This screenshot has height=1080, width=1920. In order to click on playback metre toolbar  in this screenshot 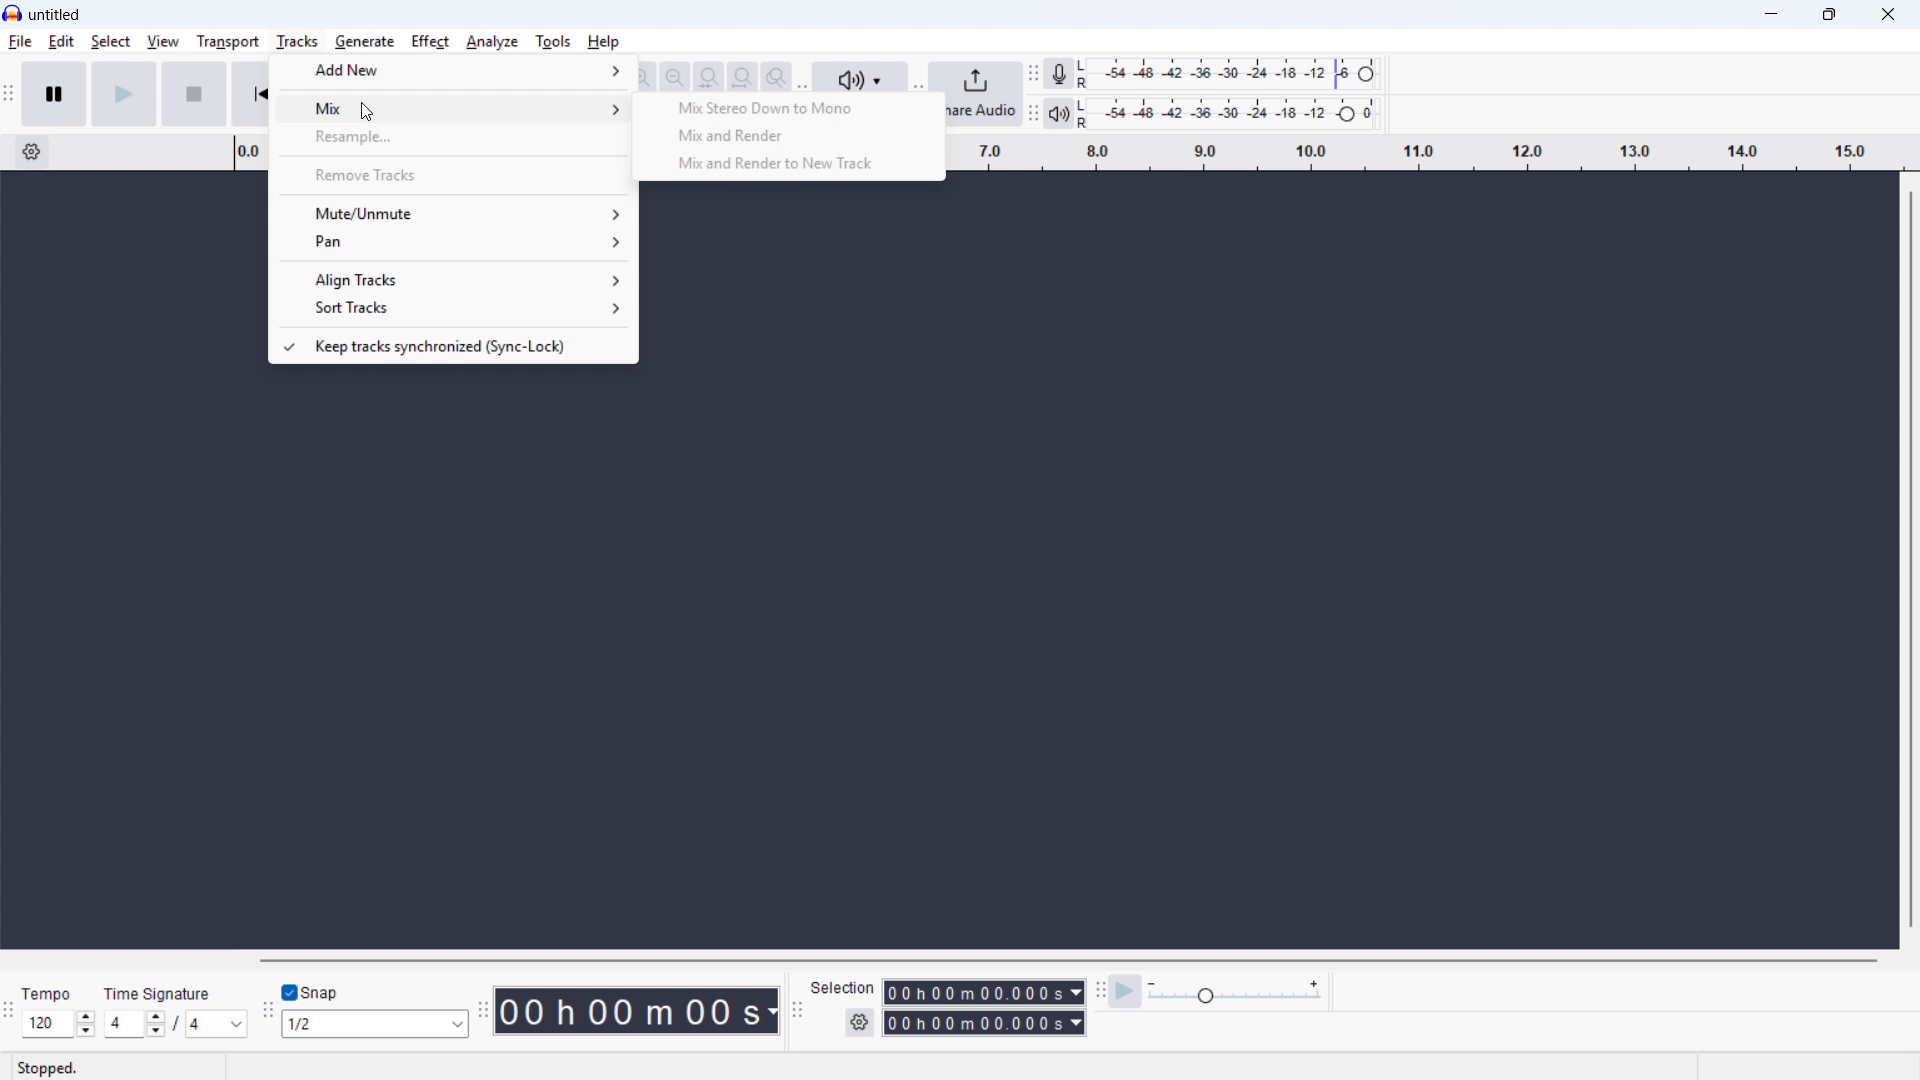, I will do `click(1058, 112)`.